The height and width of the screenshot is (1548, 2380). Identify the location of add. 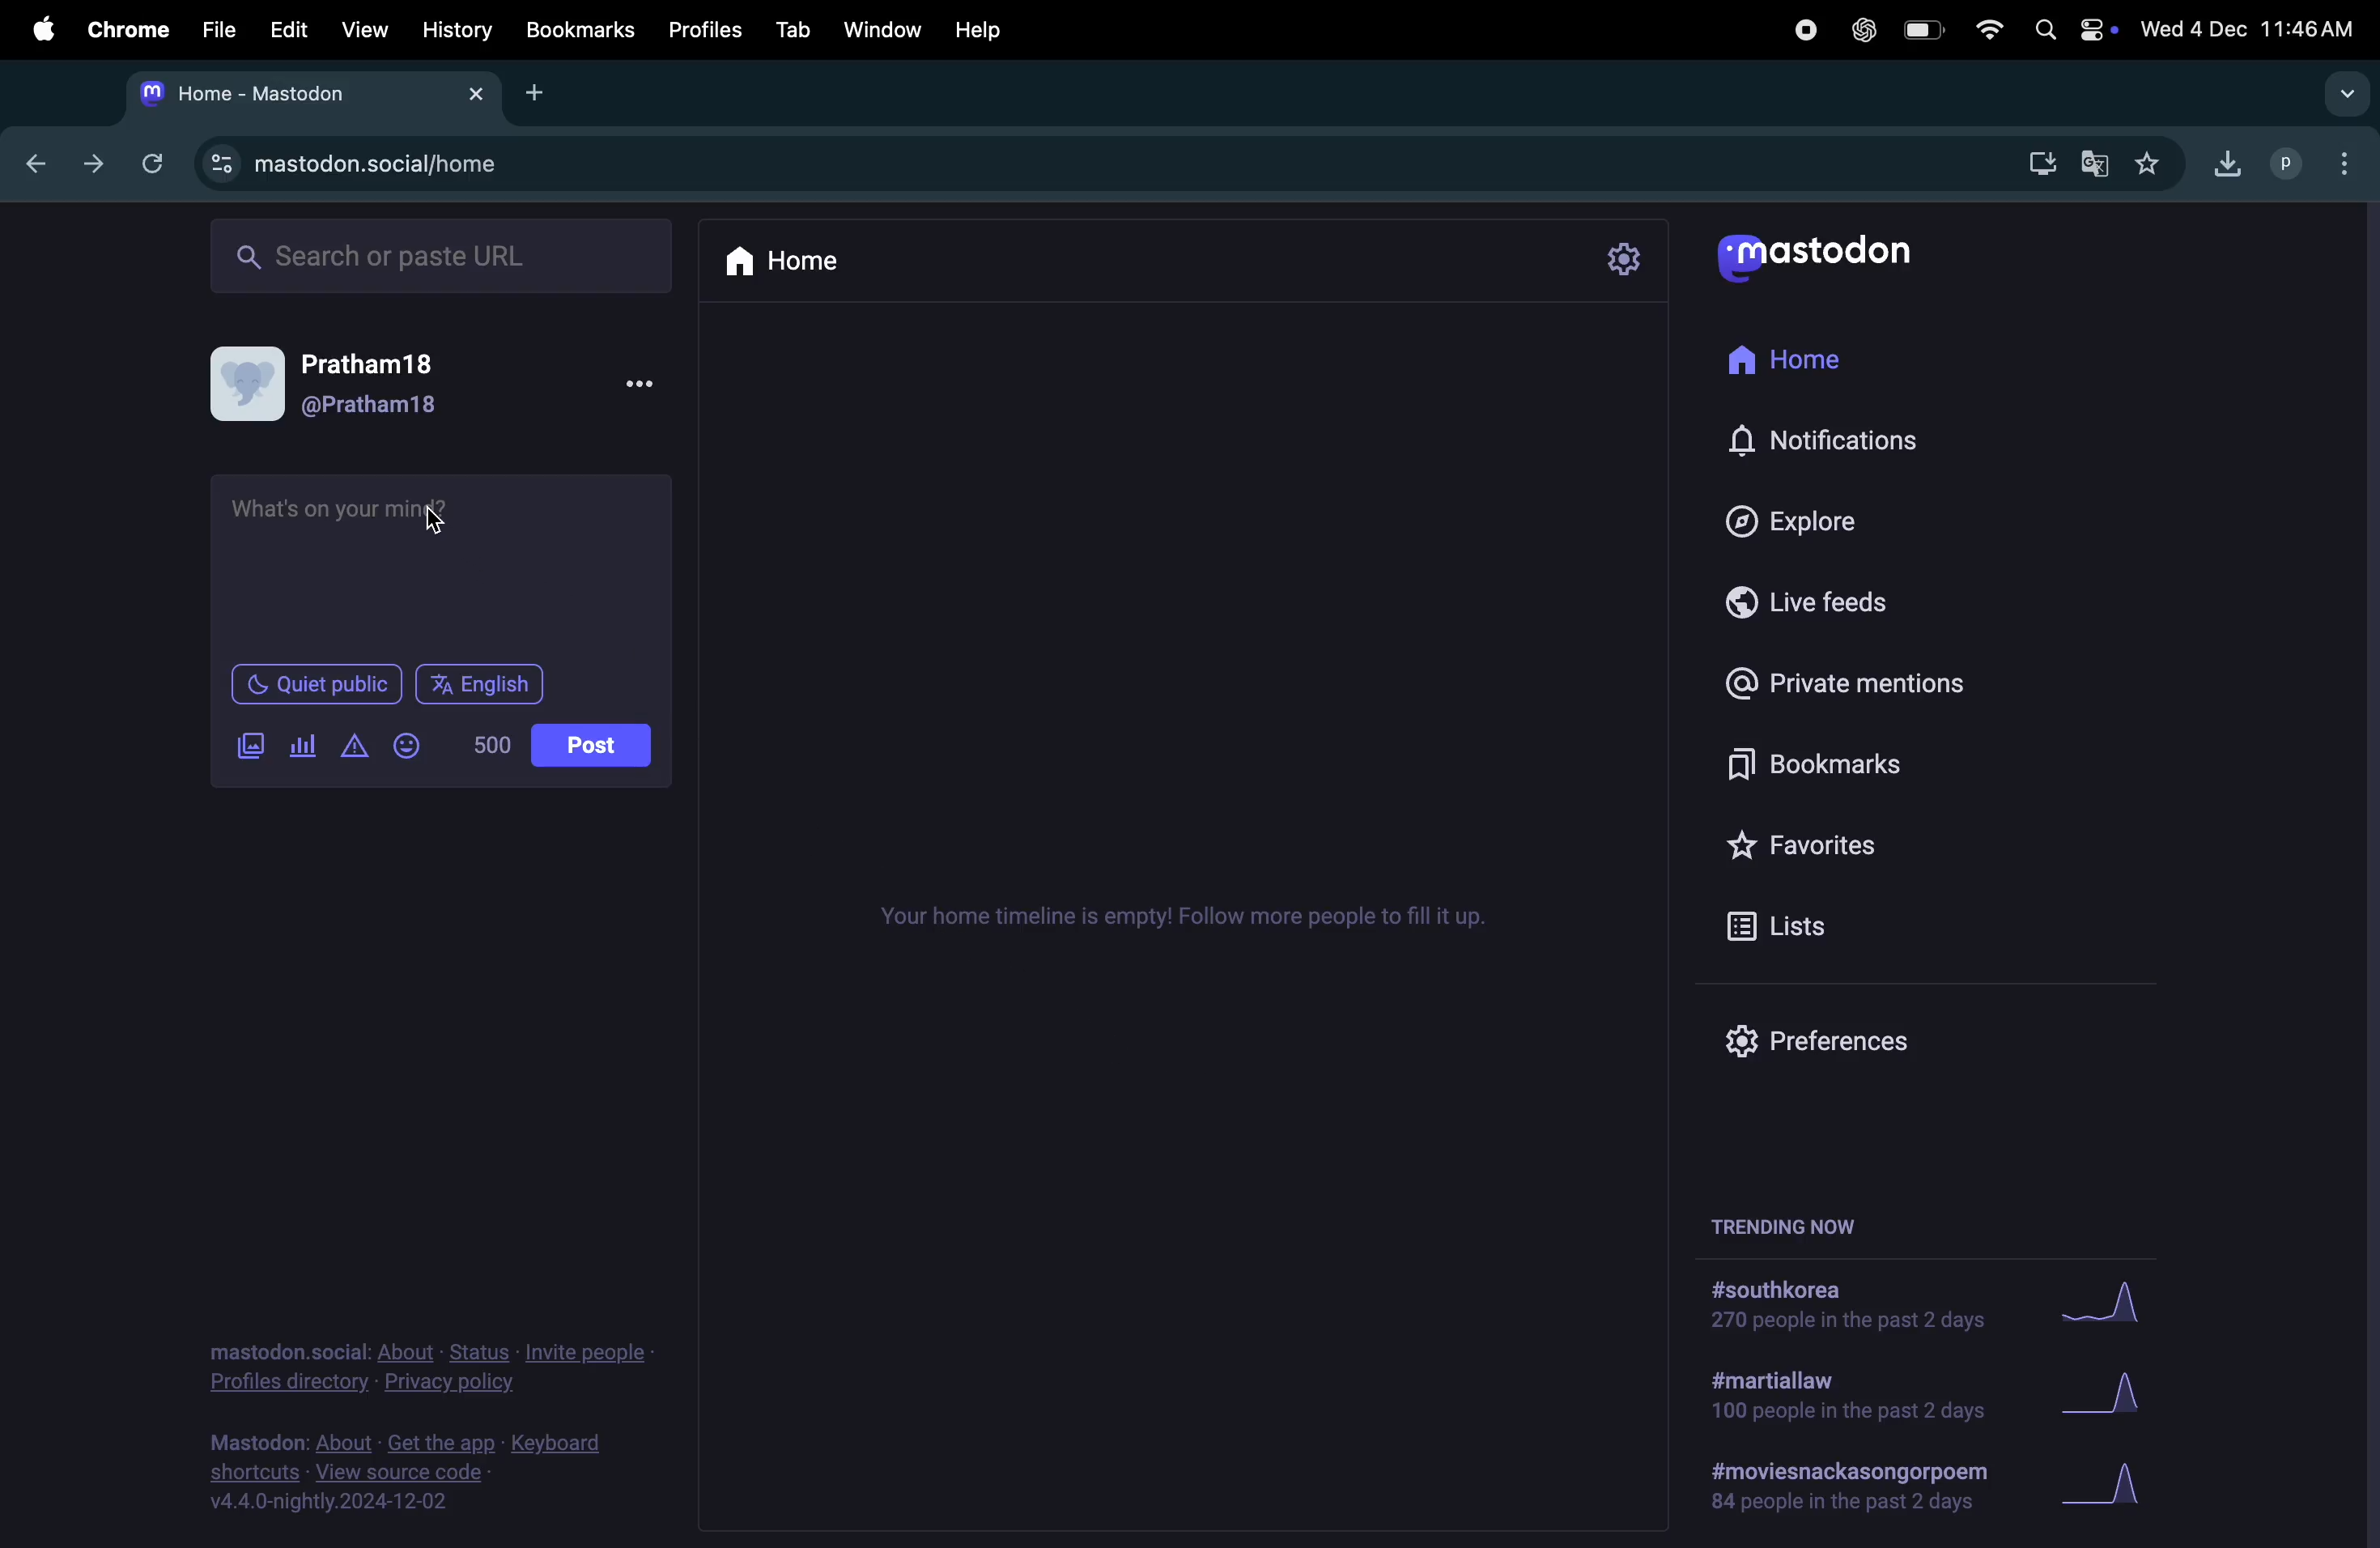
(541, 93).